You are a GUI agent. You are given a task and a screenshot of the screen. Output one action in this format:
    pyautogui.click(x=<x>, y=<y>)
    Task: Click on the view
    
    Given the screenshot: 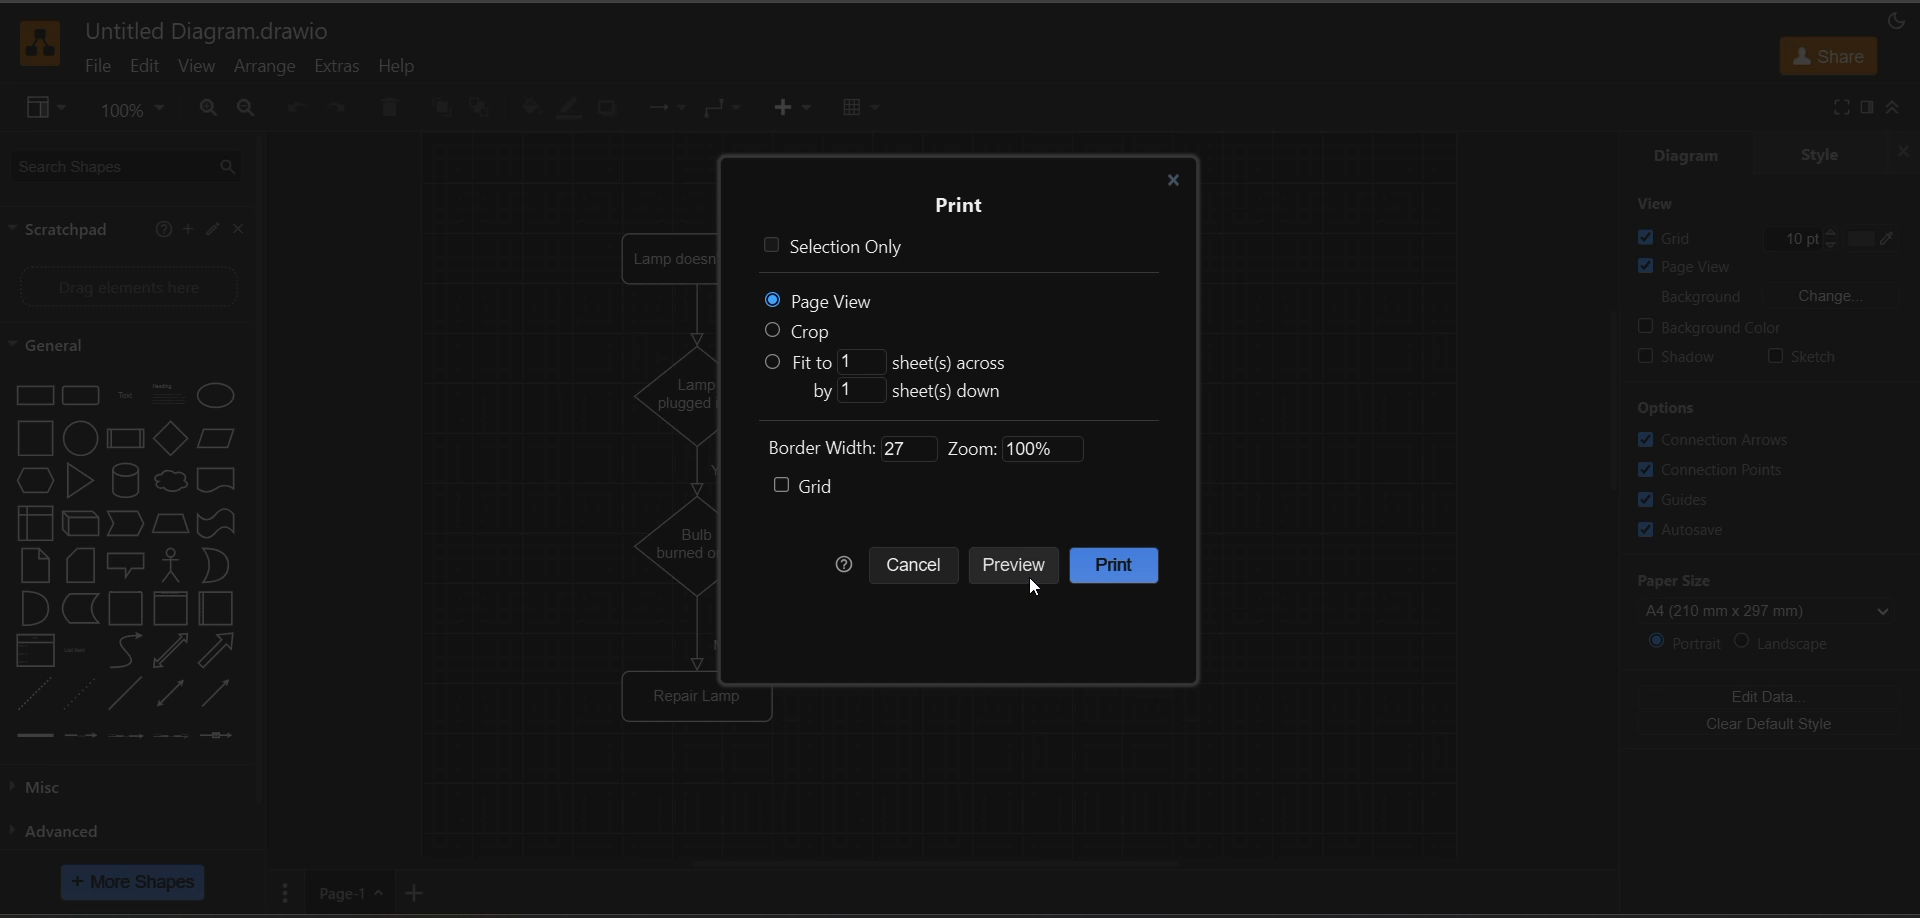 What is the action you would take?
    pyautogui.click(x=45, y=108)
    